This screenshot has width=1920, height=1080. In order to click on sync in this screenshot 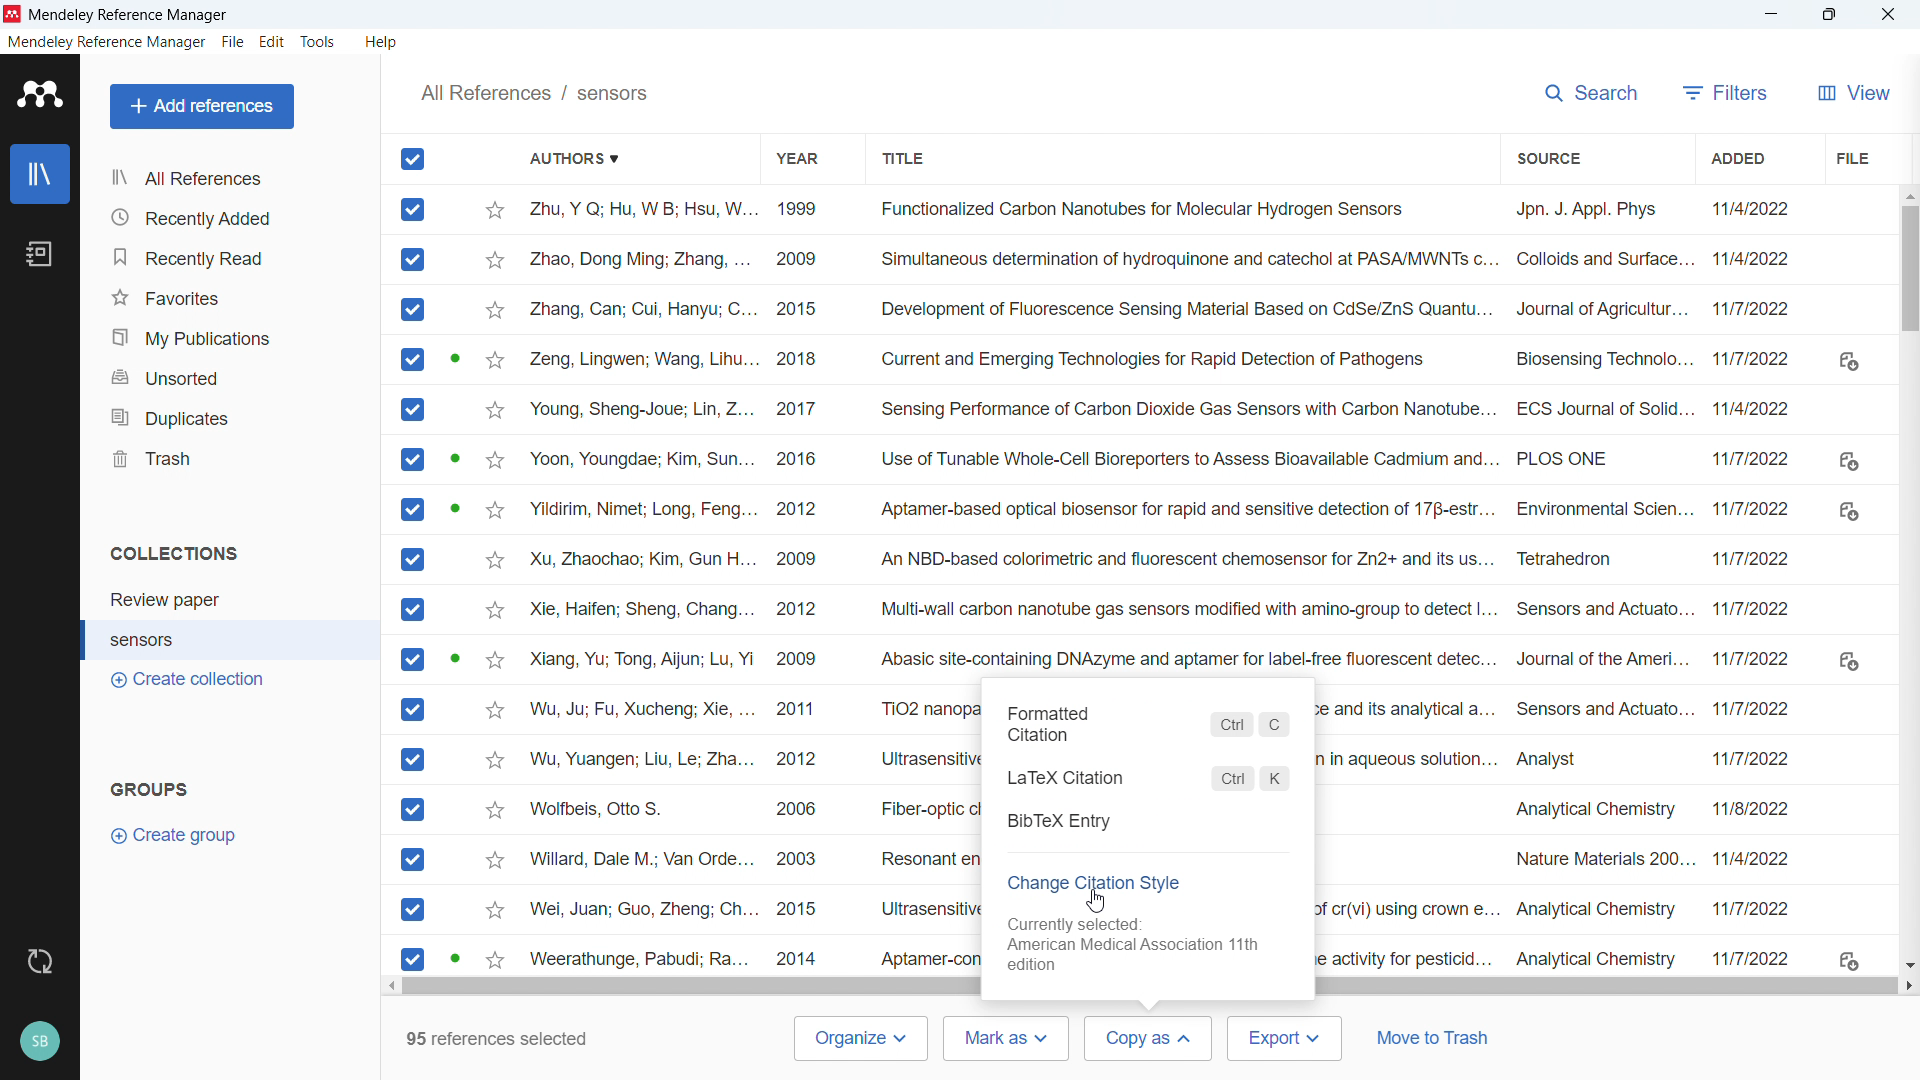, I will do `click(38, 960)`.